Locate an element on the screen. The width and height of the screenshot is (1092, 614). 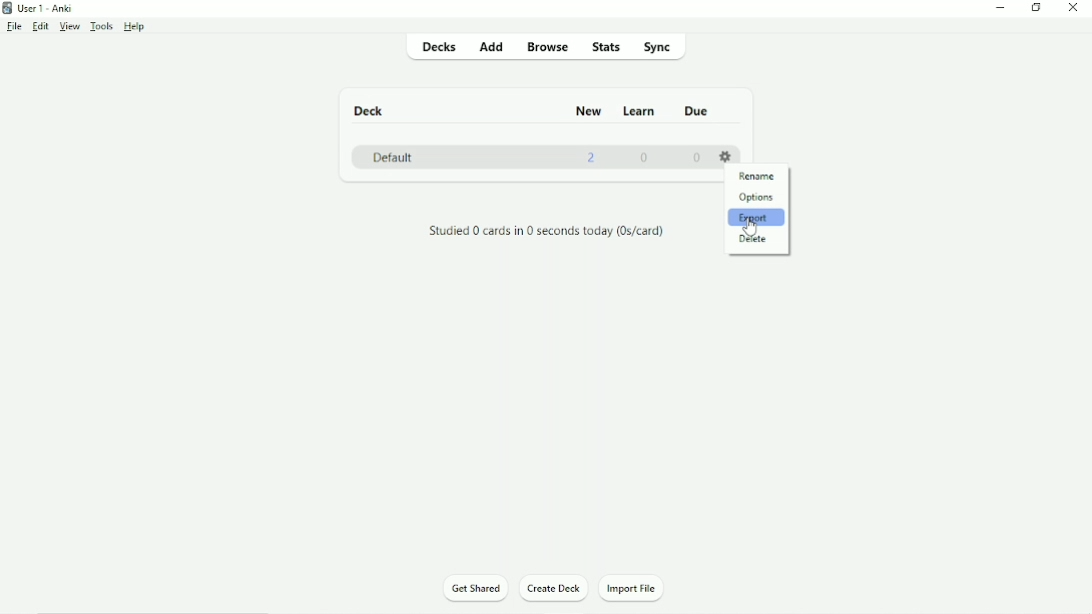
Minimize is located at coordinates (998, 8).